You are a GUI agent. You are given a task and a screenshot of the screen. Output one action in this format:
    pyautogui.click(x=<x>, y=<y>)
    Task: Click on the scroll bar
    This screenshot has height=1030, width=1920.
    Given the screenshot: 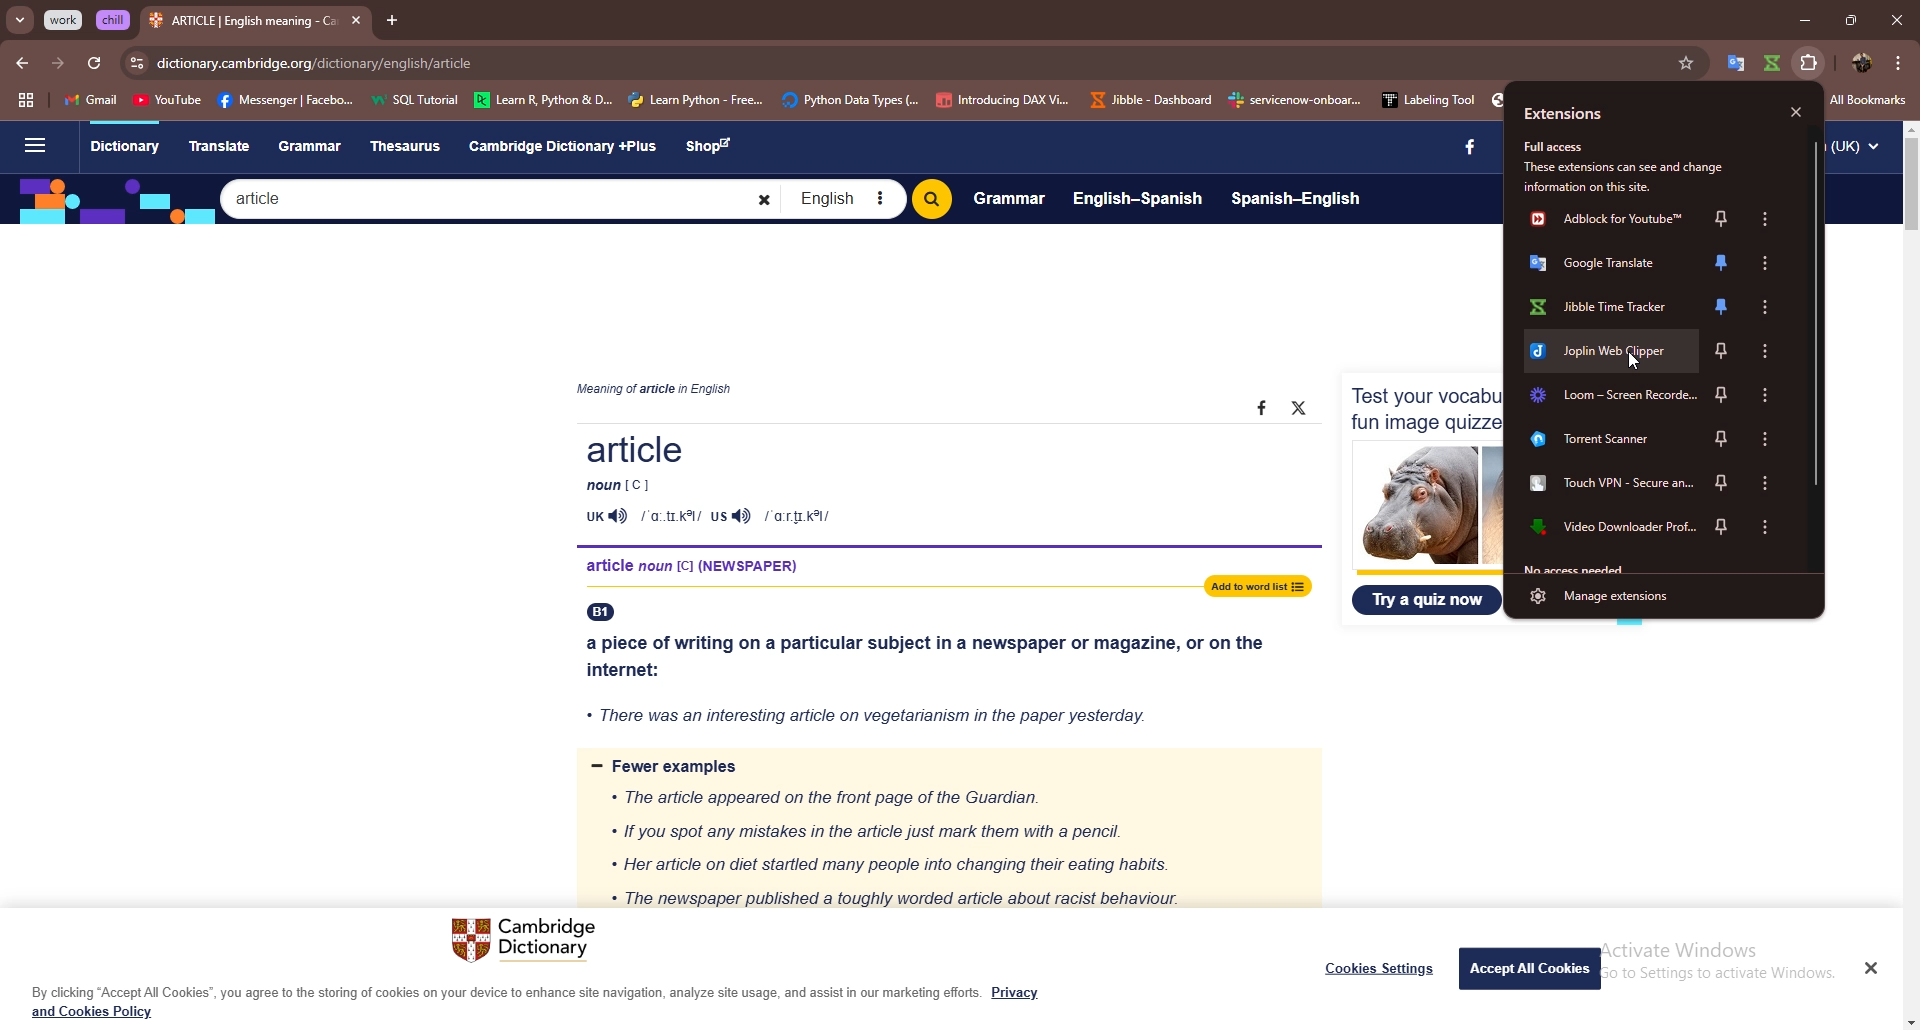 What is the action you would take?
    pyautogui.click(x=1913, y=187)
    